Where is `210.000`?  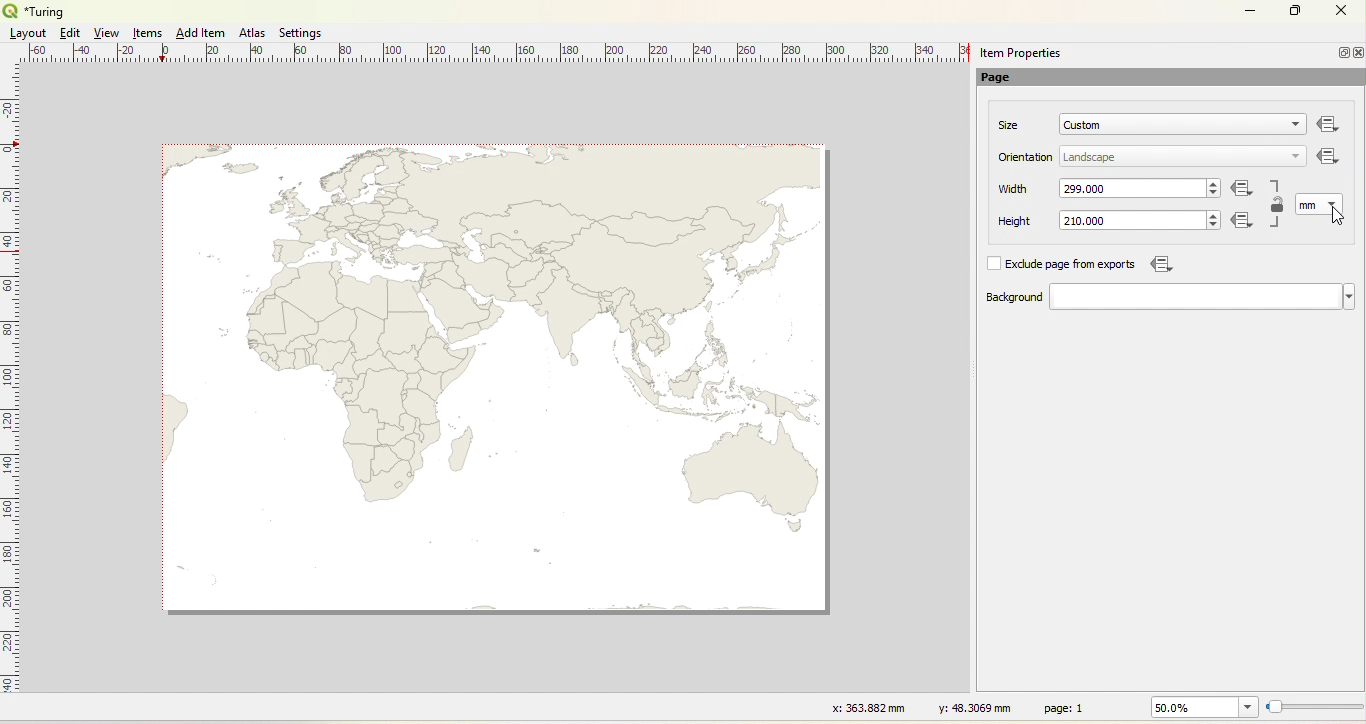
210.000 is located at coordinates (1085, 221).